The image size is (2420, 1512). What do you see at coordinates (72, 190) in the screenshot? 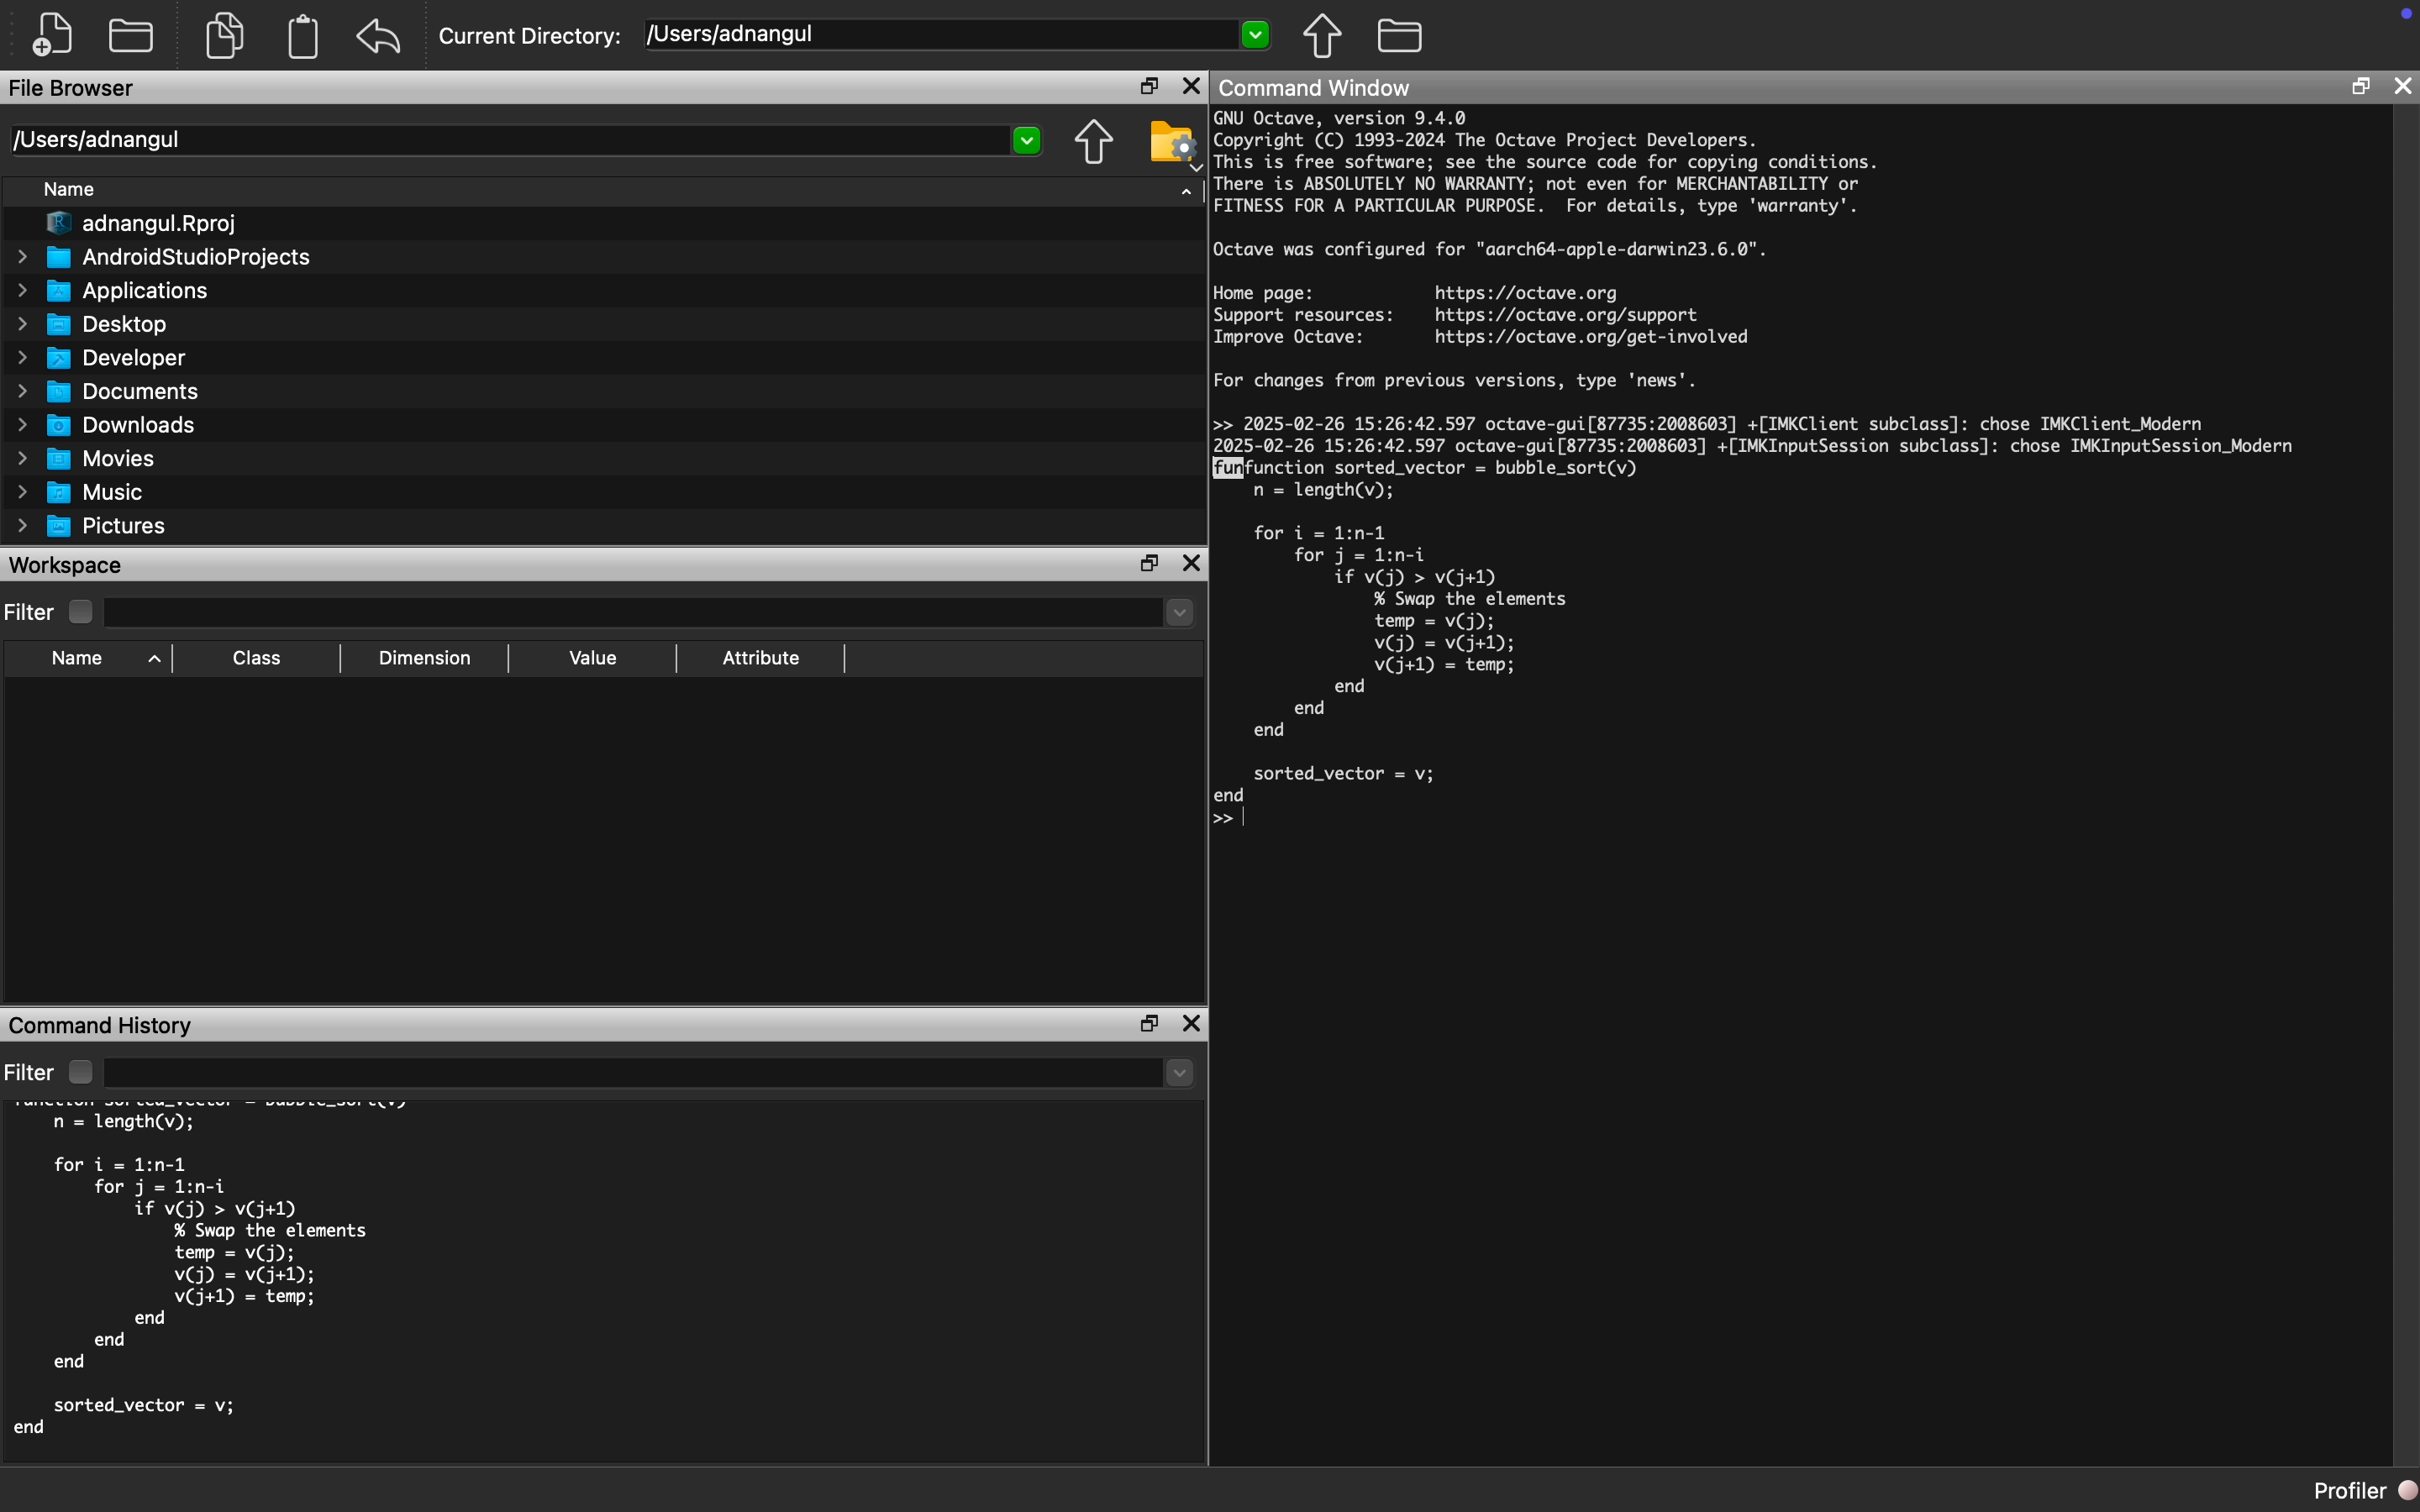
I see `Name` at bounding box center [72, 190].